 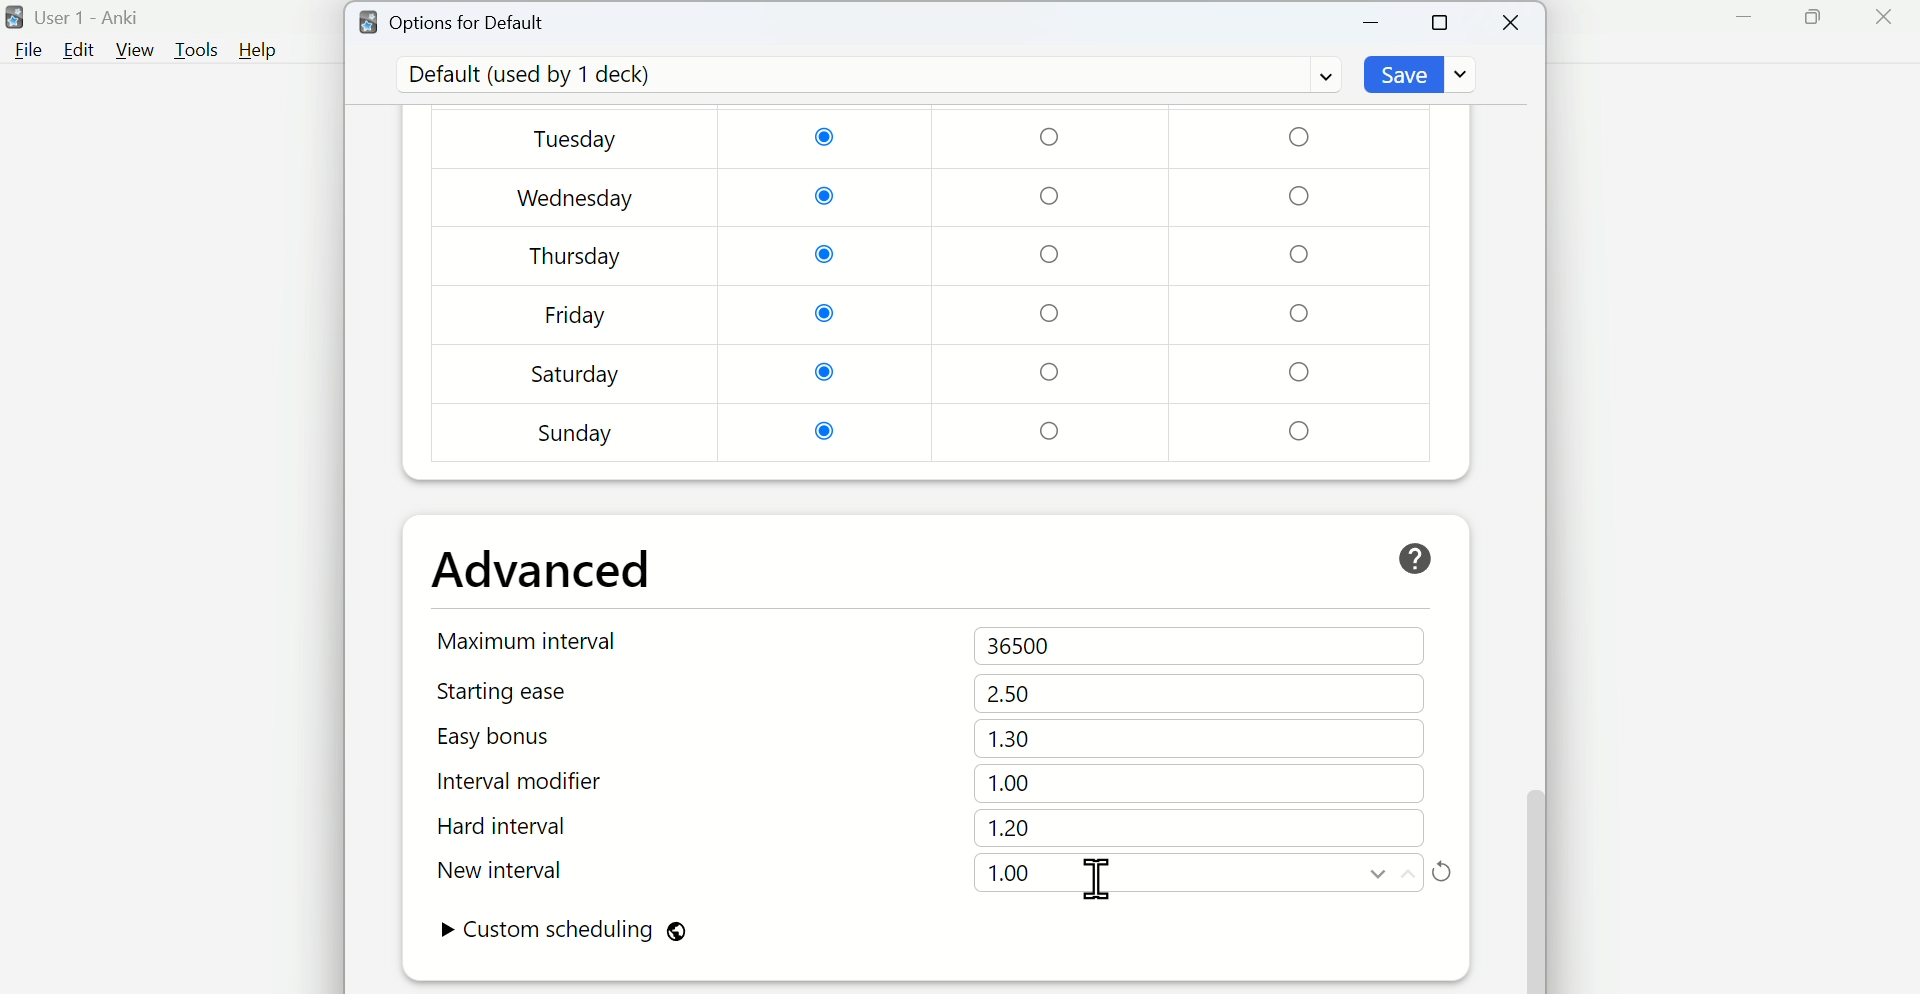 What do you see at coordinates (529, 691) in the screenshot?
I see `Starting ease` at bounding box center [529, 691].